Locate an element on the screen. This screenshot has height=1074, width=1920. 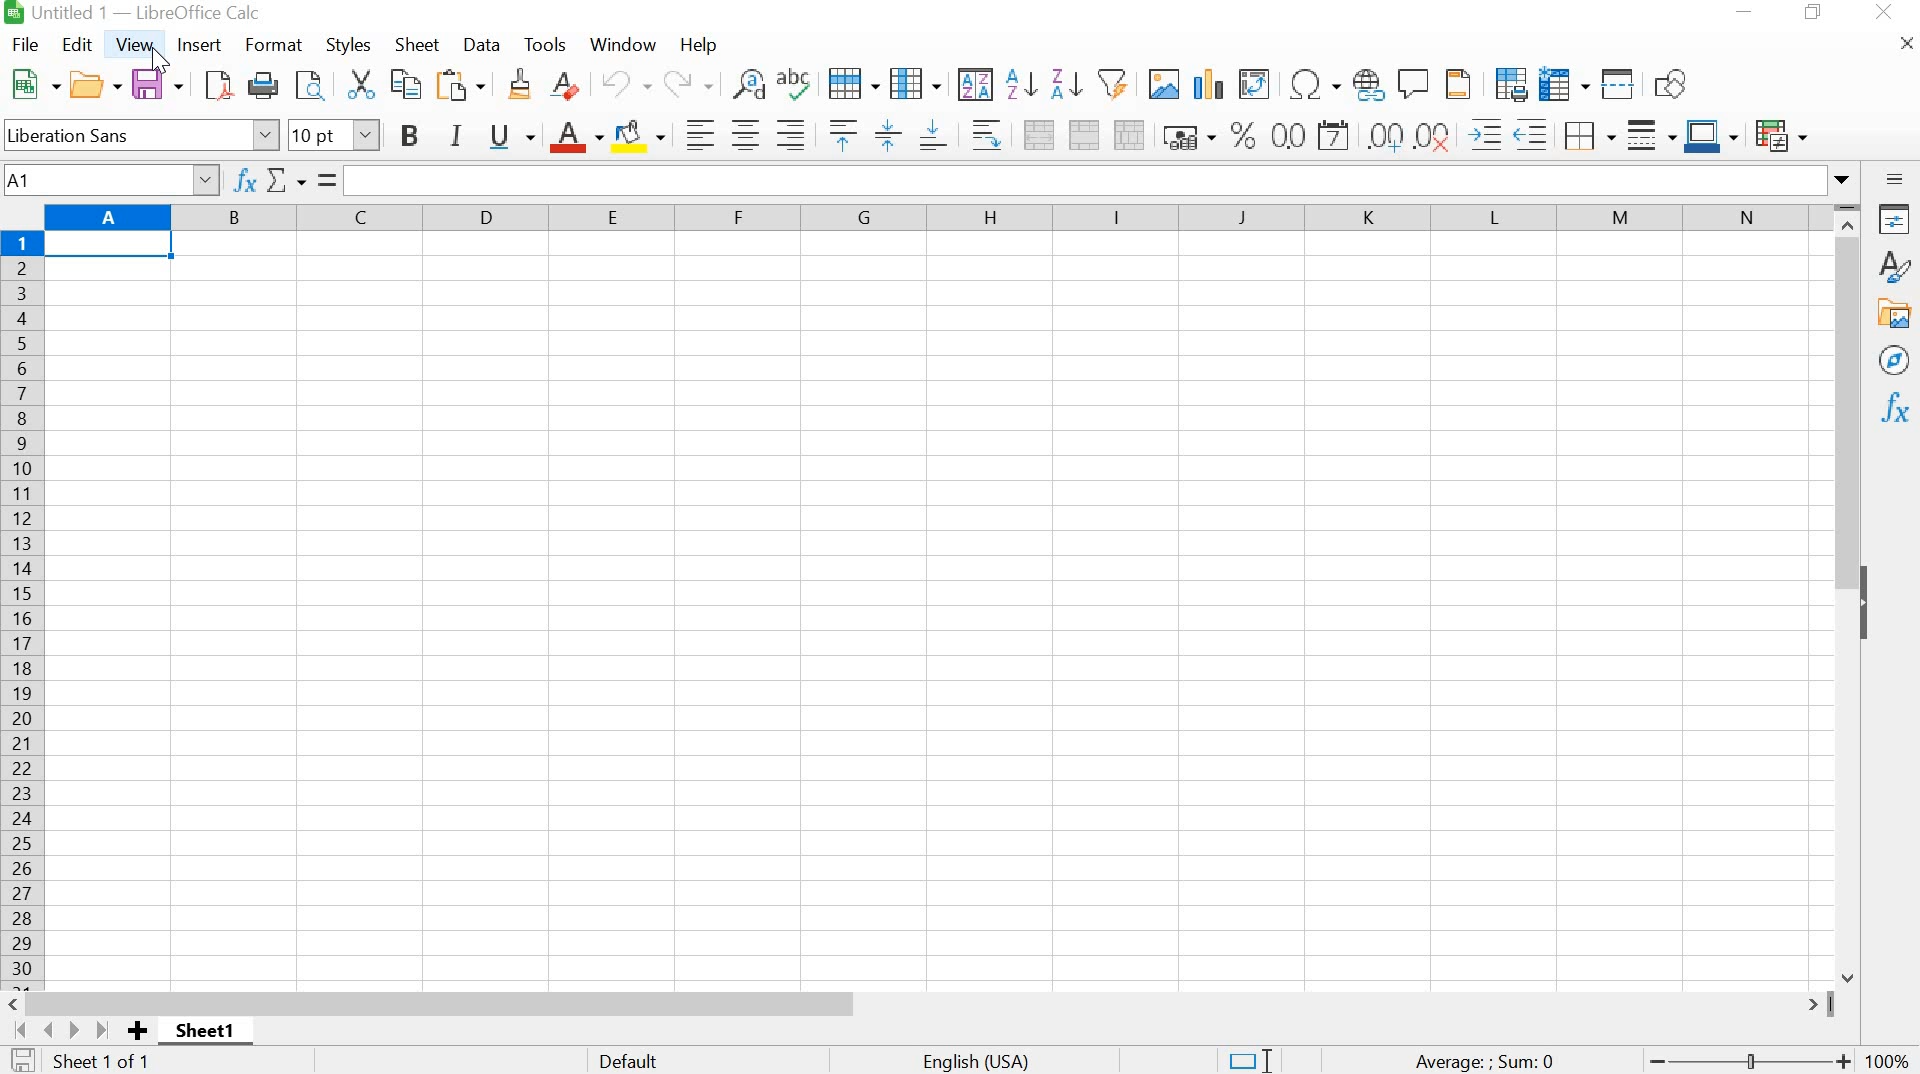
NAVIGATOR is located at coordinates (1893, 361).